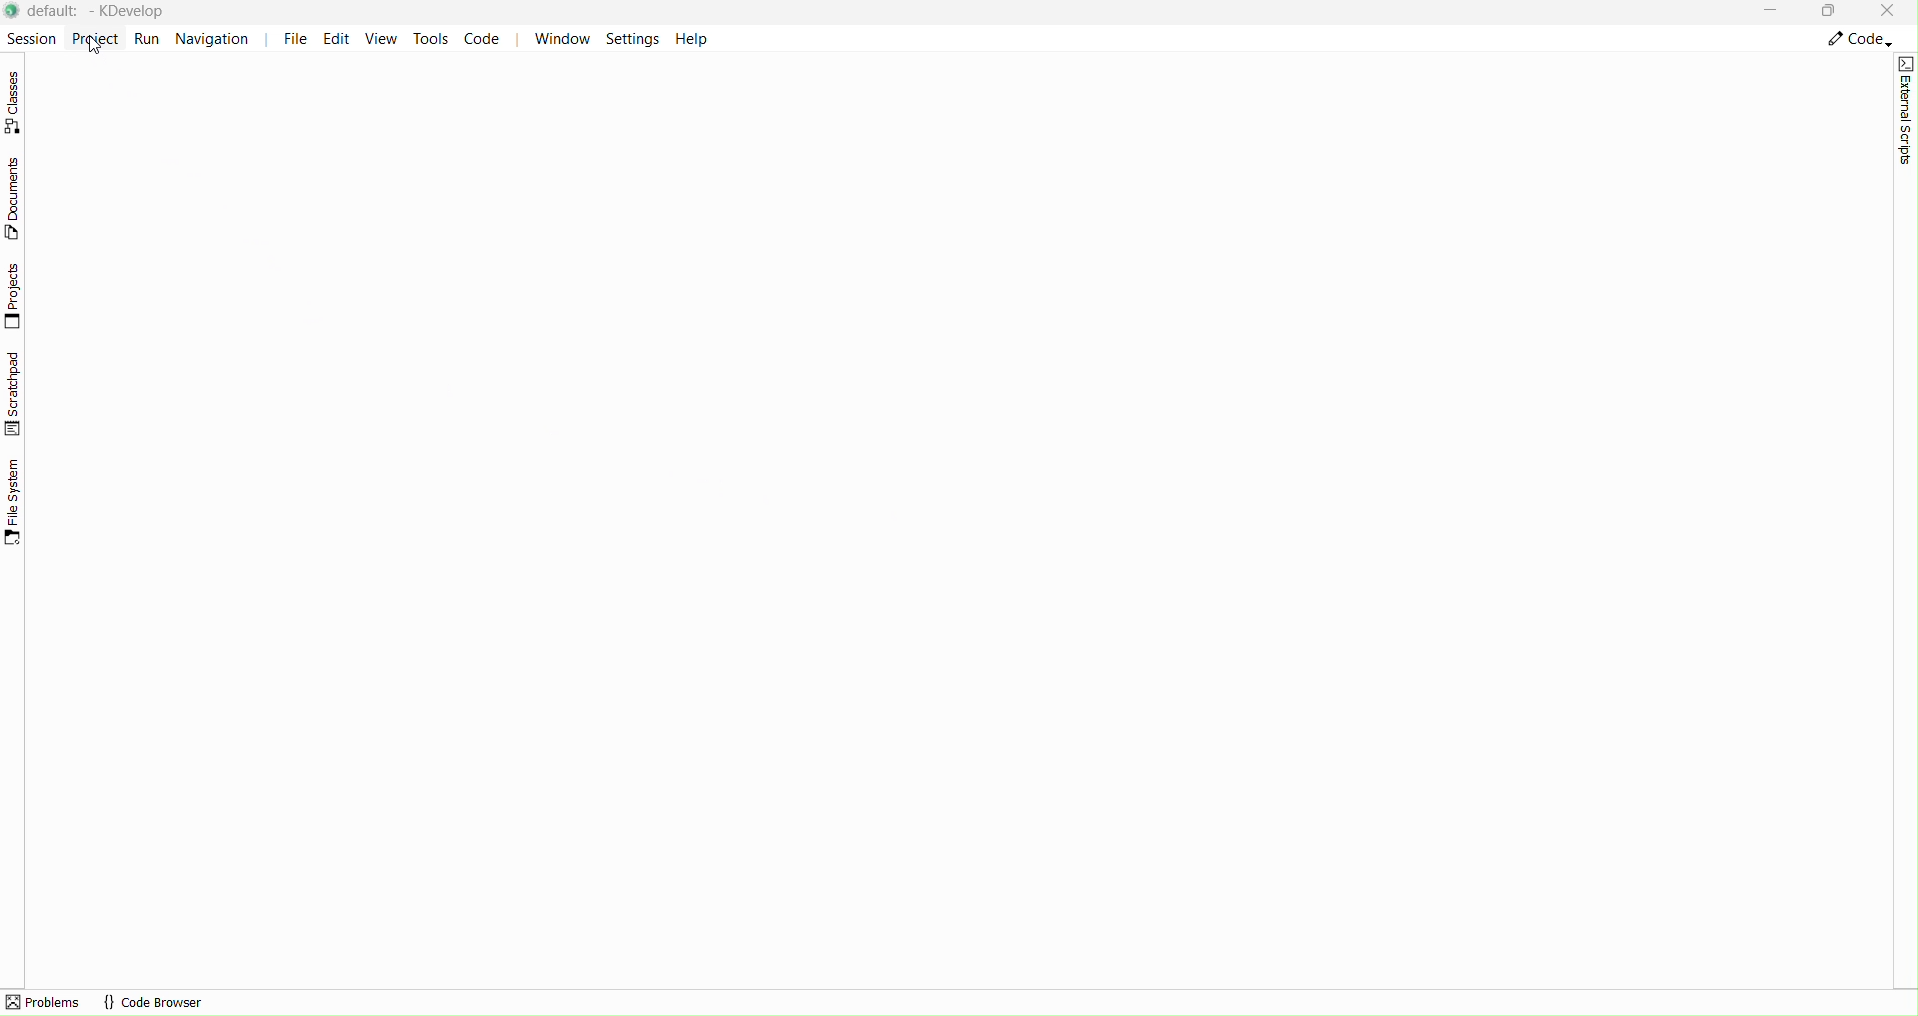 This screenshot has height=1016, width=1918. Describe the element at coordinates (148, 38) in the screenshot. I see `Run` at that location.